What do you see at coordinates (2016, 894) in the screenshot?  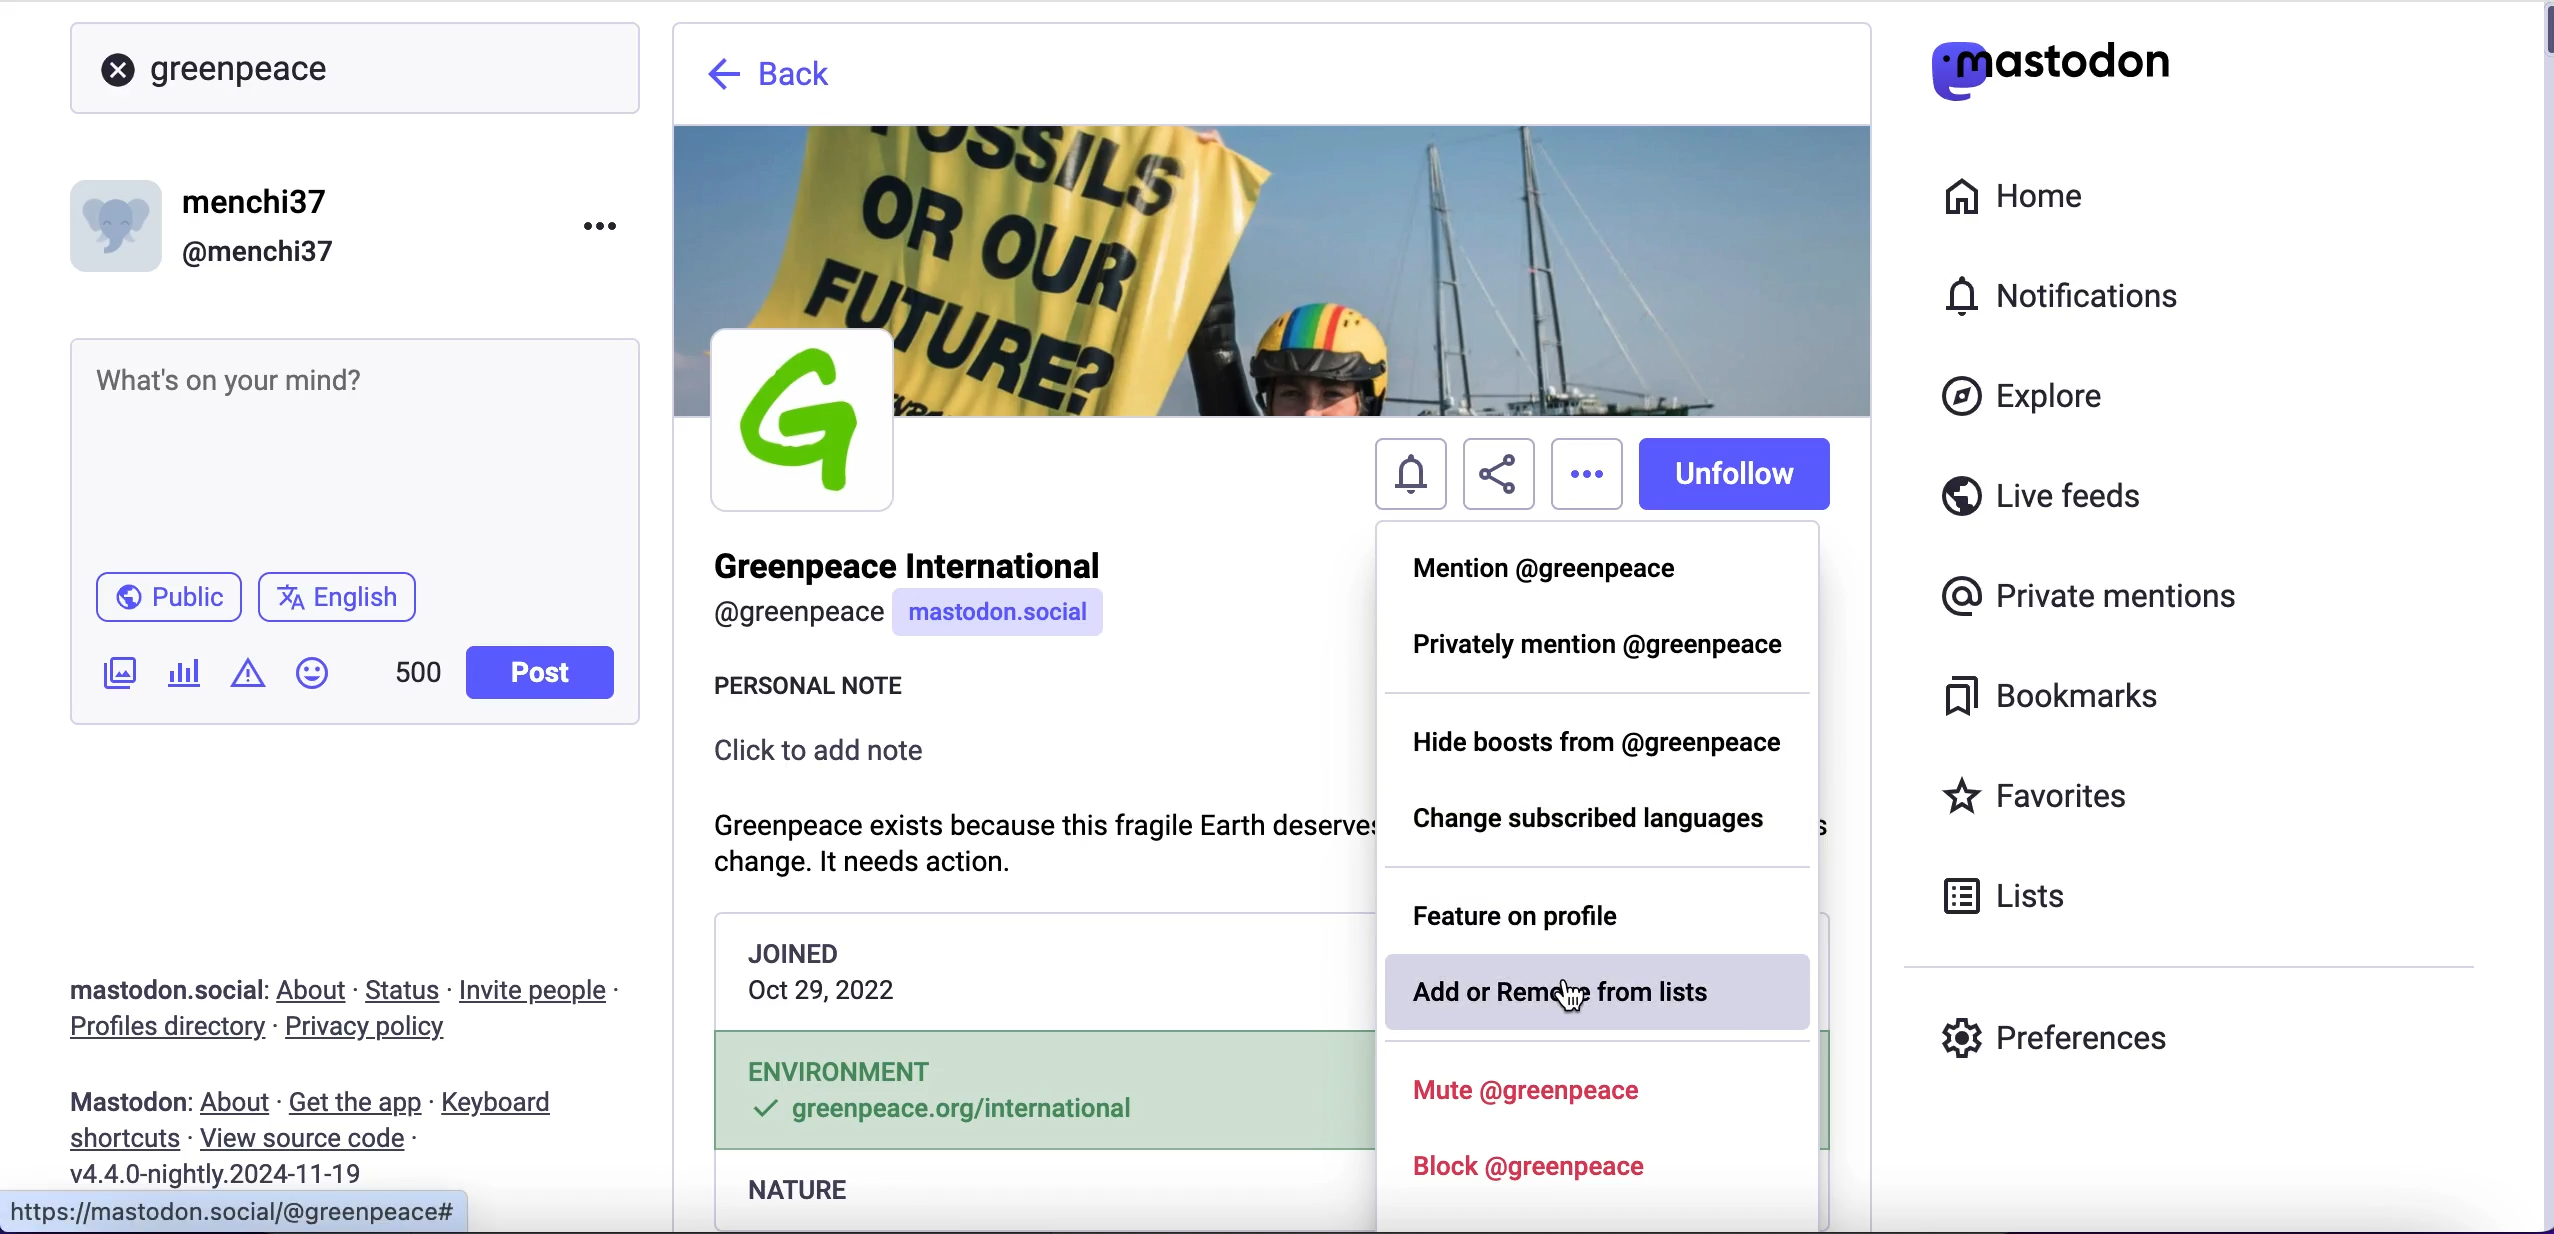 I see `lists` at bounding box center [2016, 894].